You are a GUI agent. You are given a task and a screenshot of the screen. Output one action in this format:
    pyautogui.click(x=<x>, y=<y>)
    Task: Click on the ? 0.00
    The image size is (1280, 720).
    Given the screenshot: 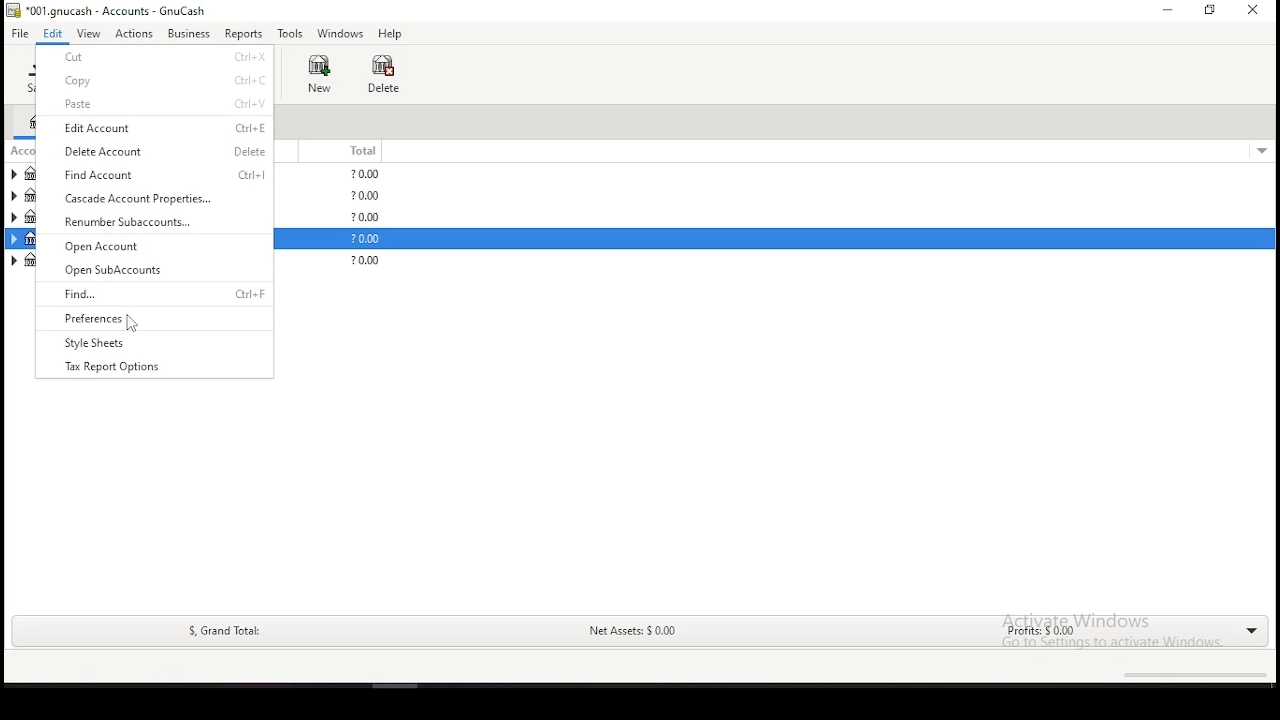 What is the action you would take?
    pyautogui.click(x=365, y=197)
    